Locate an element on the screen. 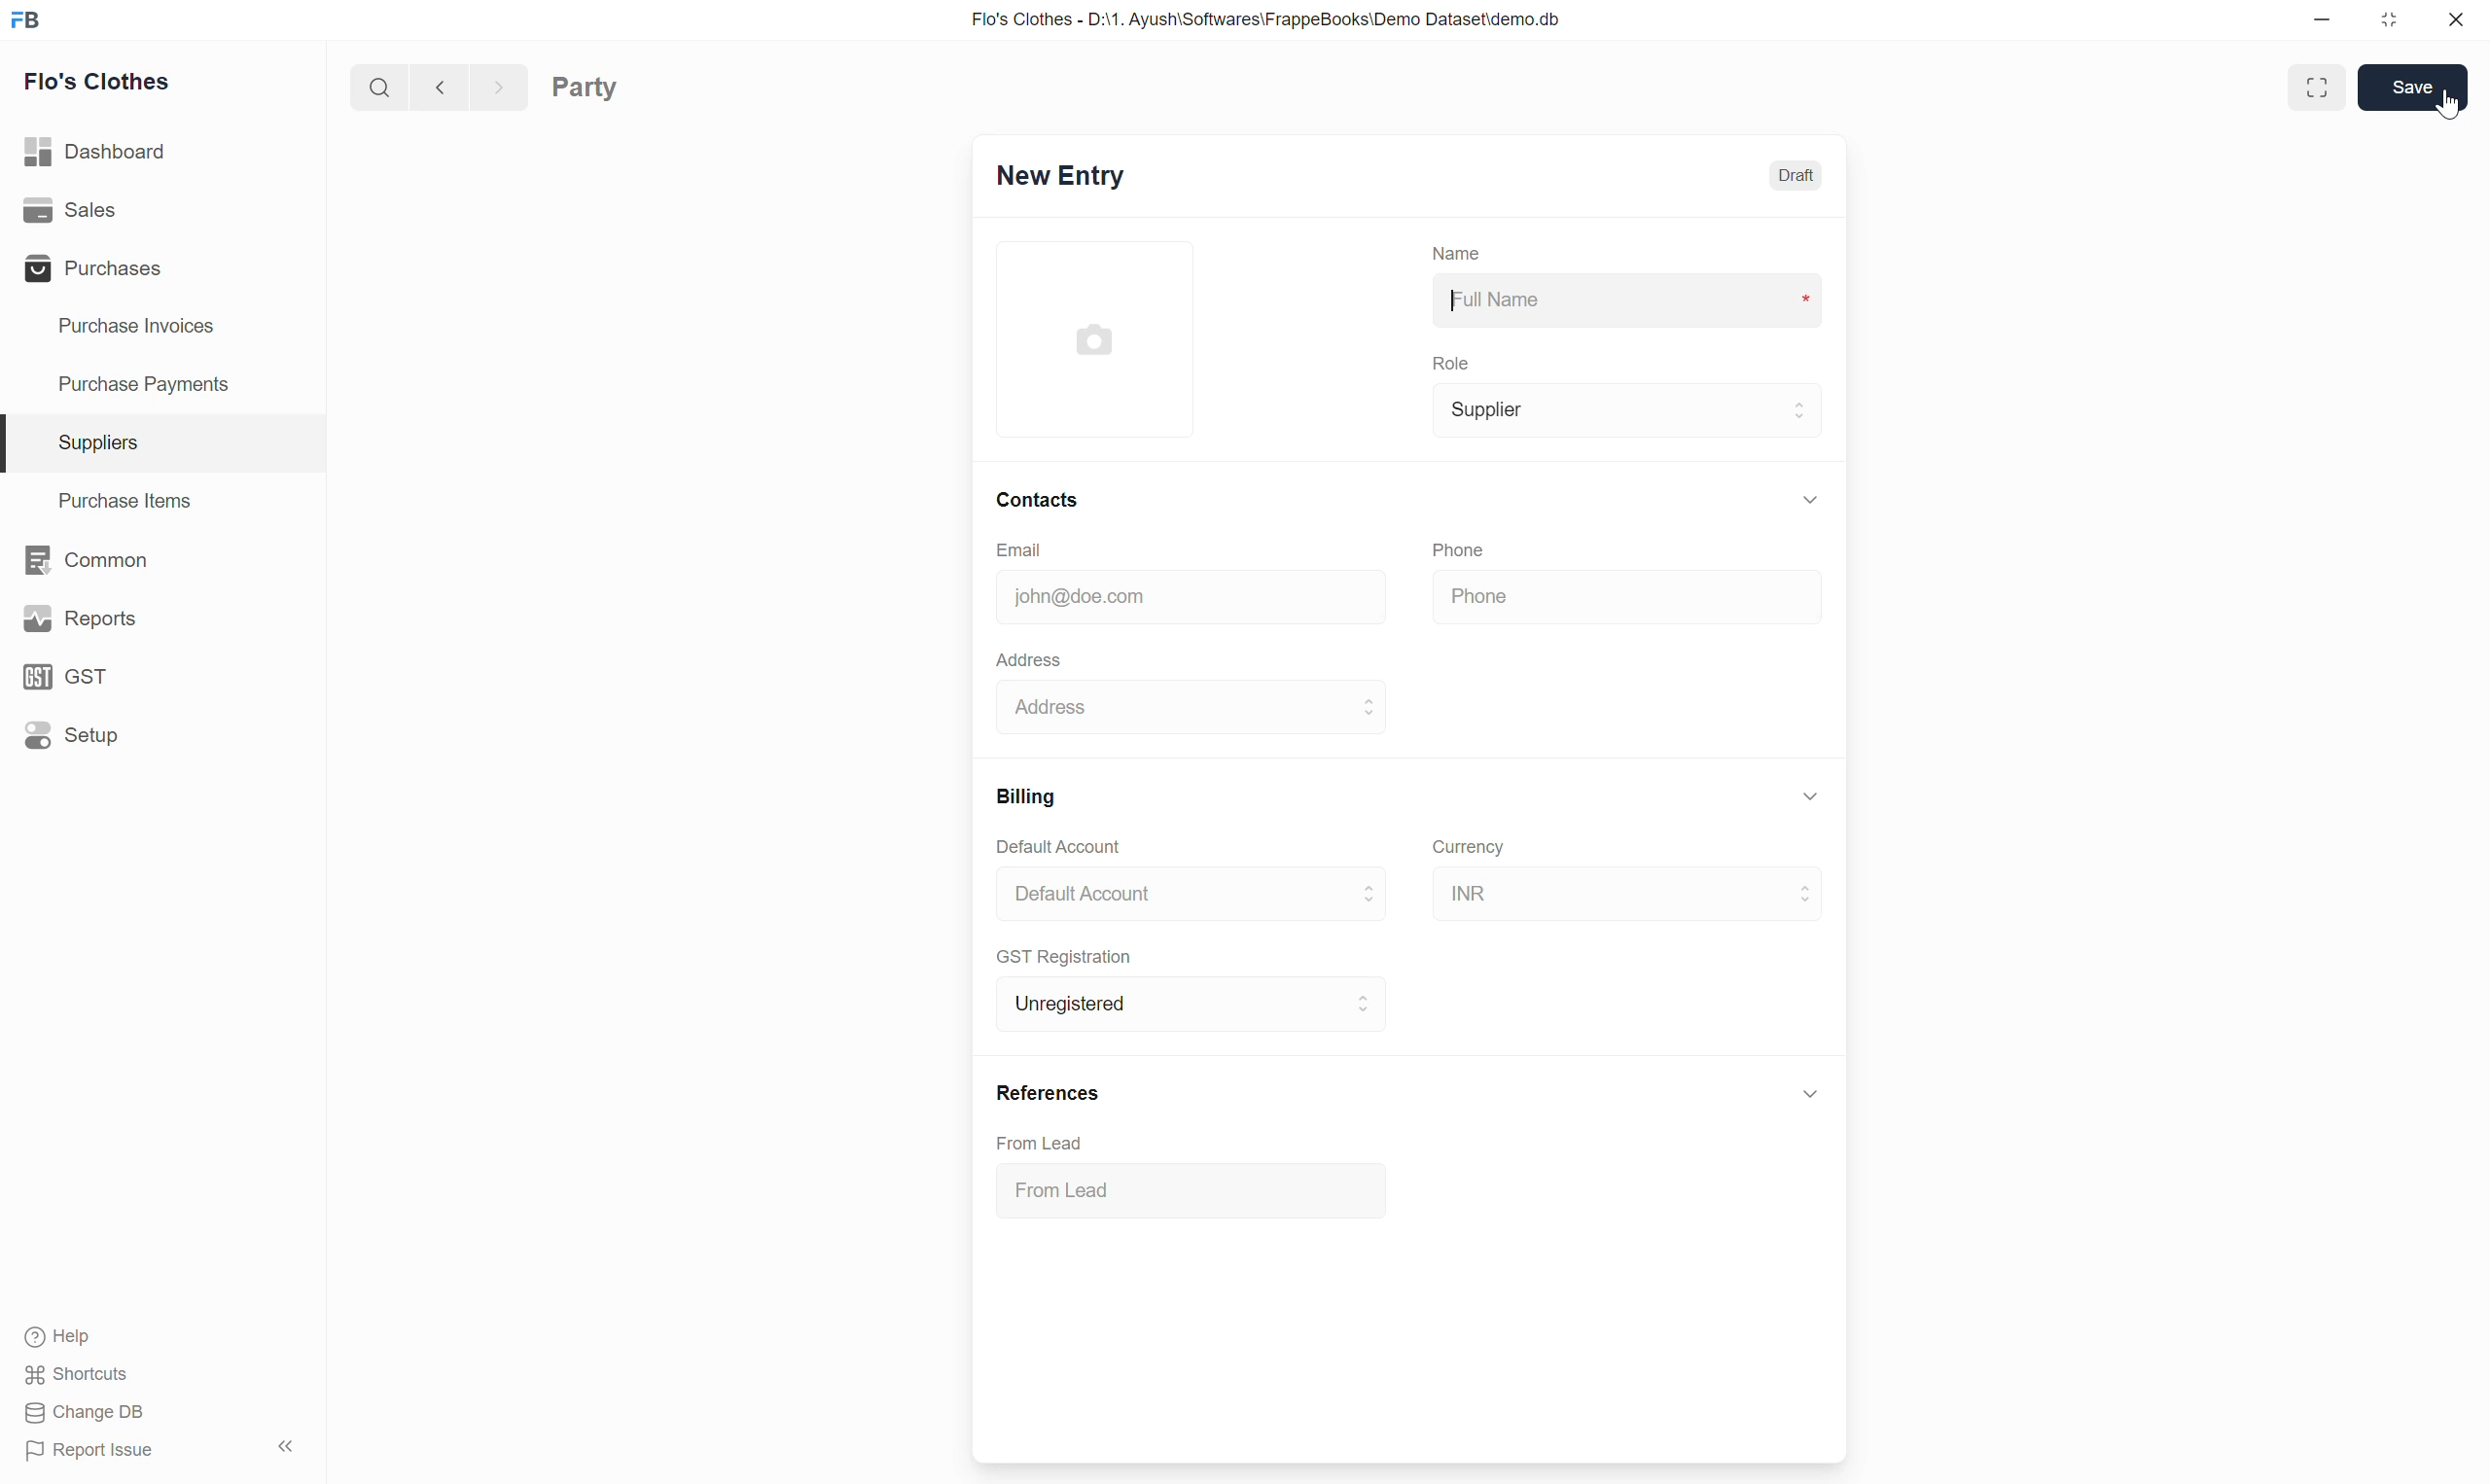 This screenshot has height=1484, width=2490. Default Account is located at coordinates (1060, 845).